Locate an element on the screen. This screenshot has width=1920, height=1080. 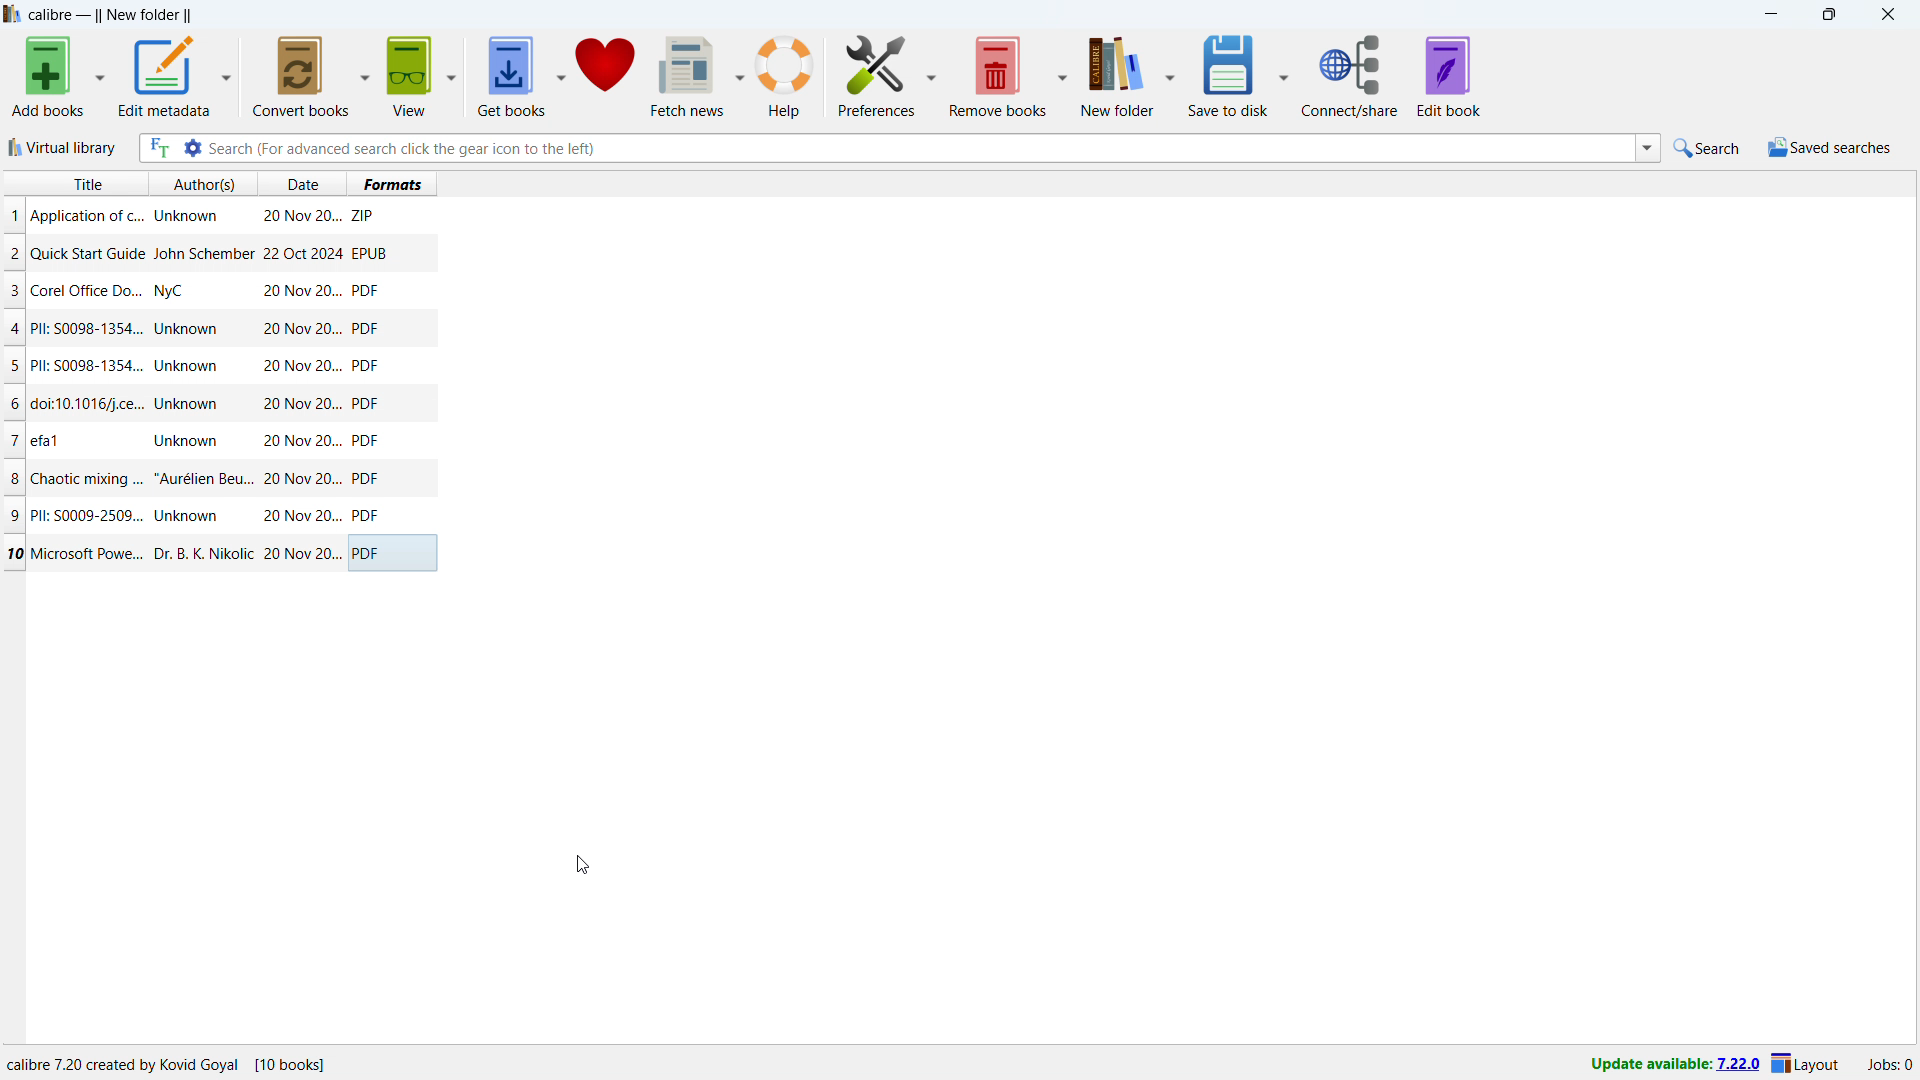
Microsoft Powe... is located at coordinates (87, 552).